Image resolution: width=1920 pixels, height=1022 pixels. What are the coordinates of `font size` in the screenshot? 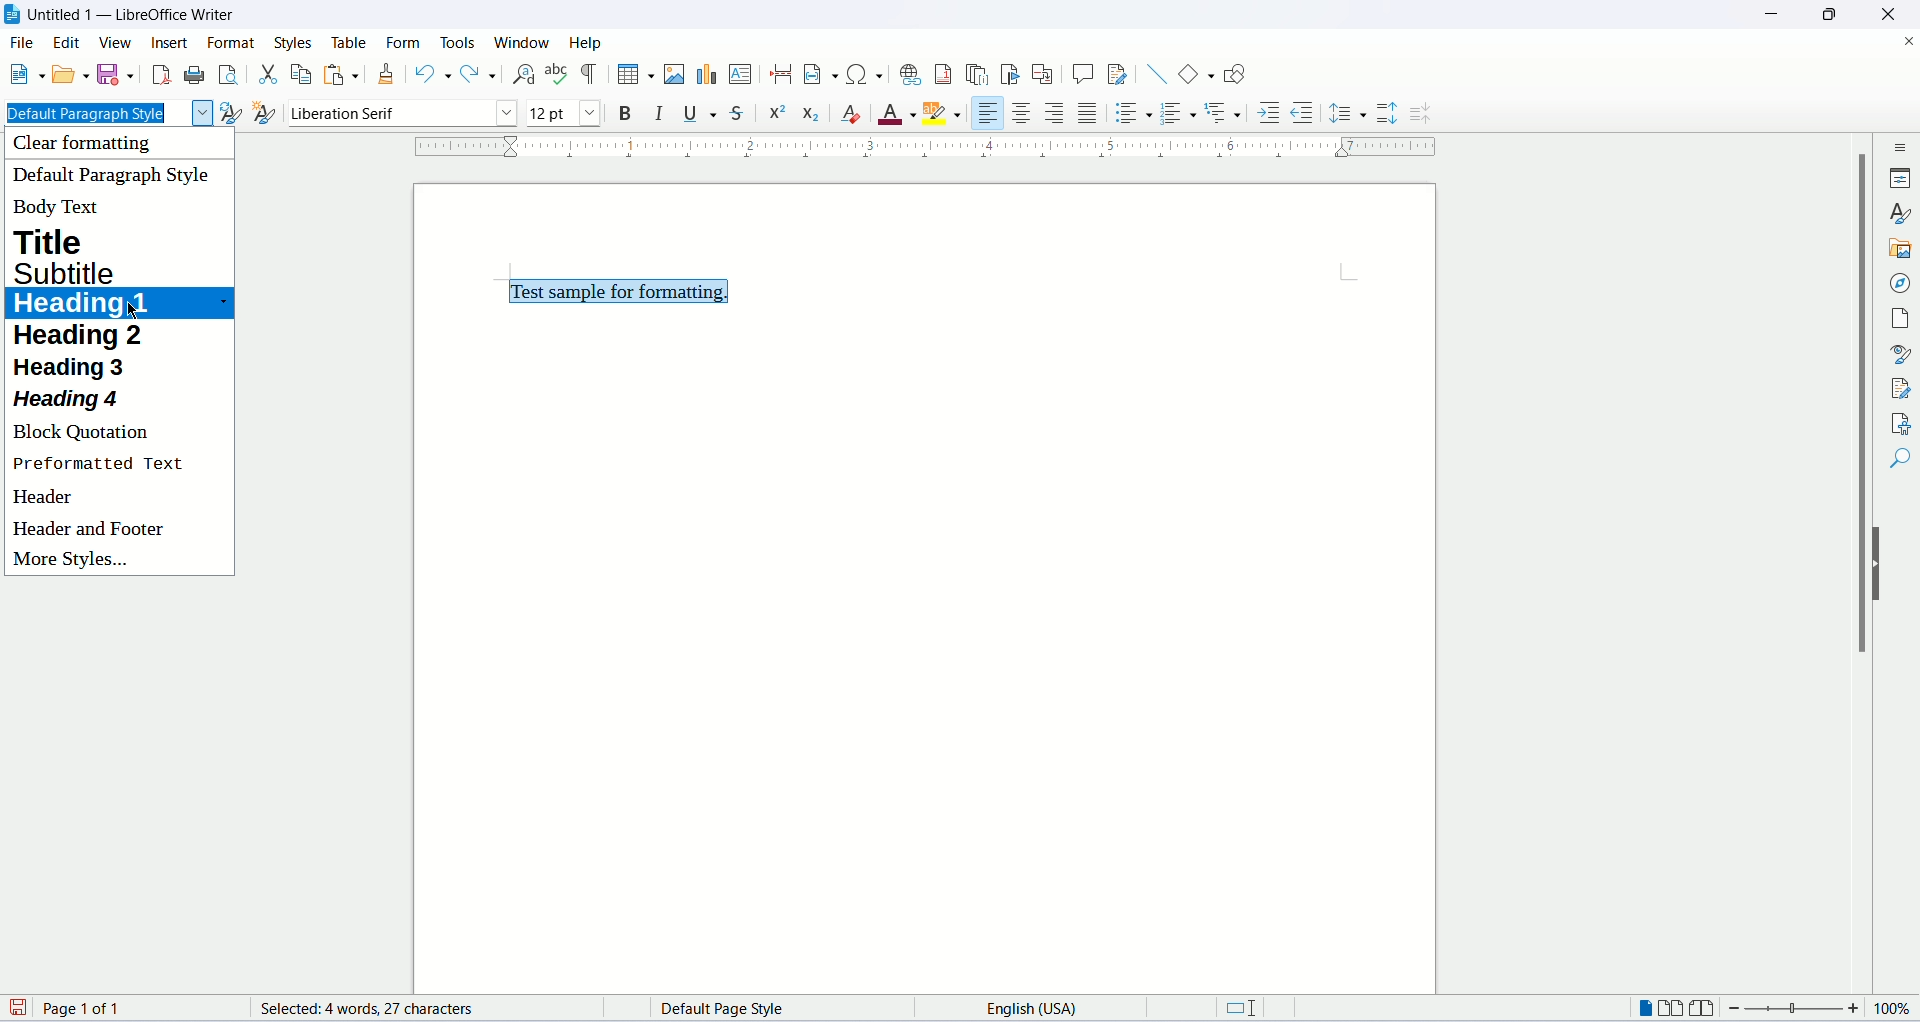 It's located at (563, 113).